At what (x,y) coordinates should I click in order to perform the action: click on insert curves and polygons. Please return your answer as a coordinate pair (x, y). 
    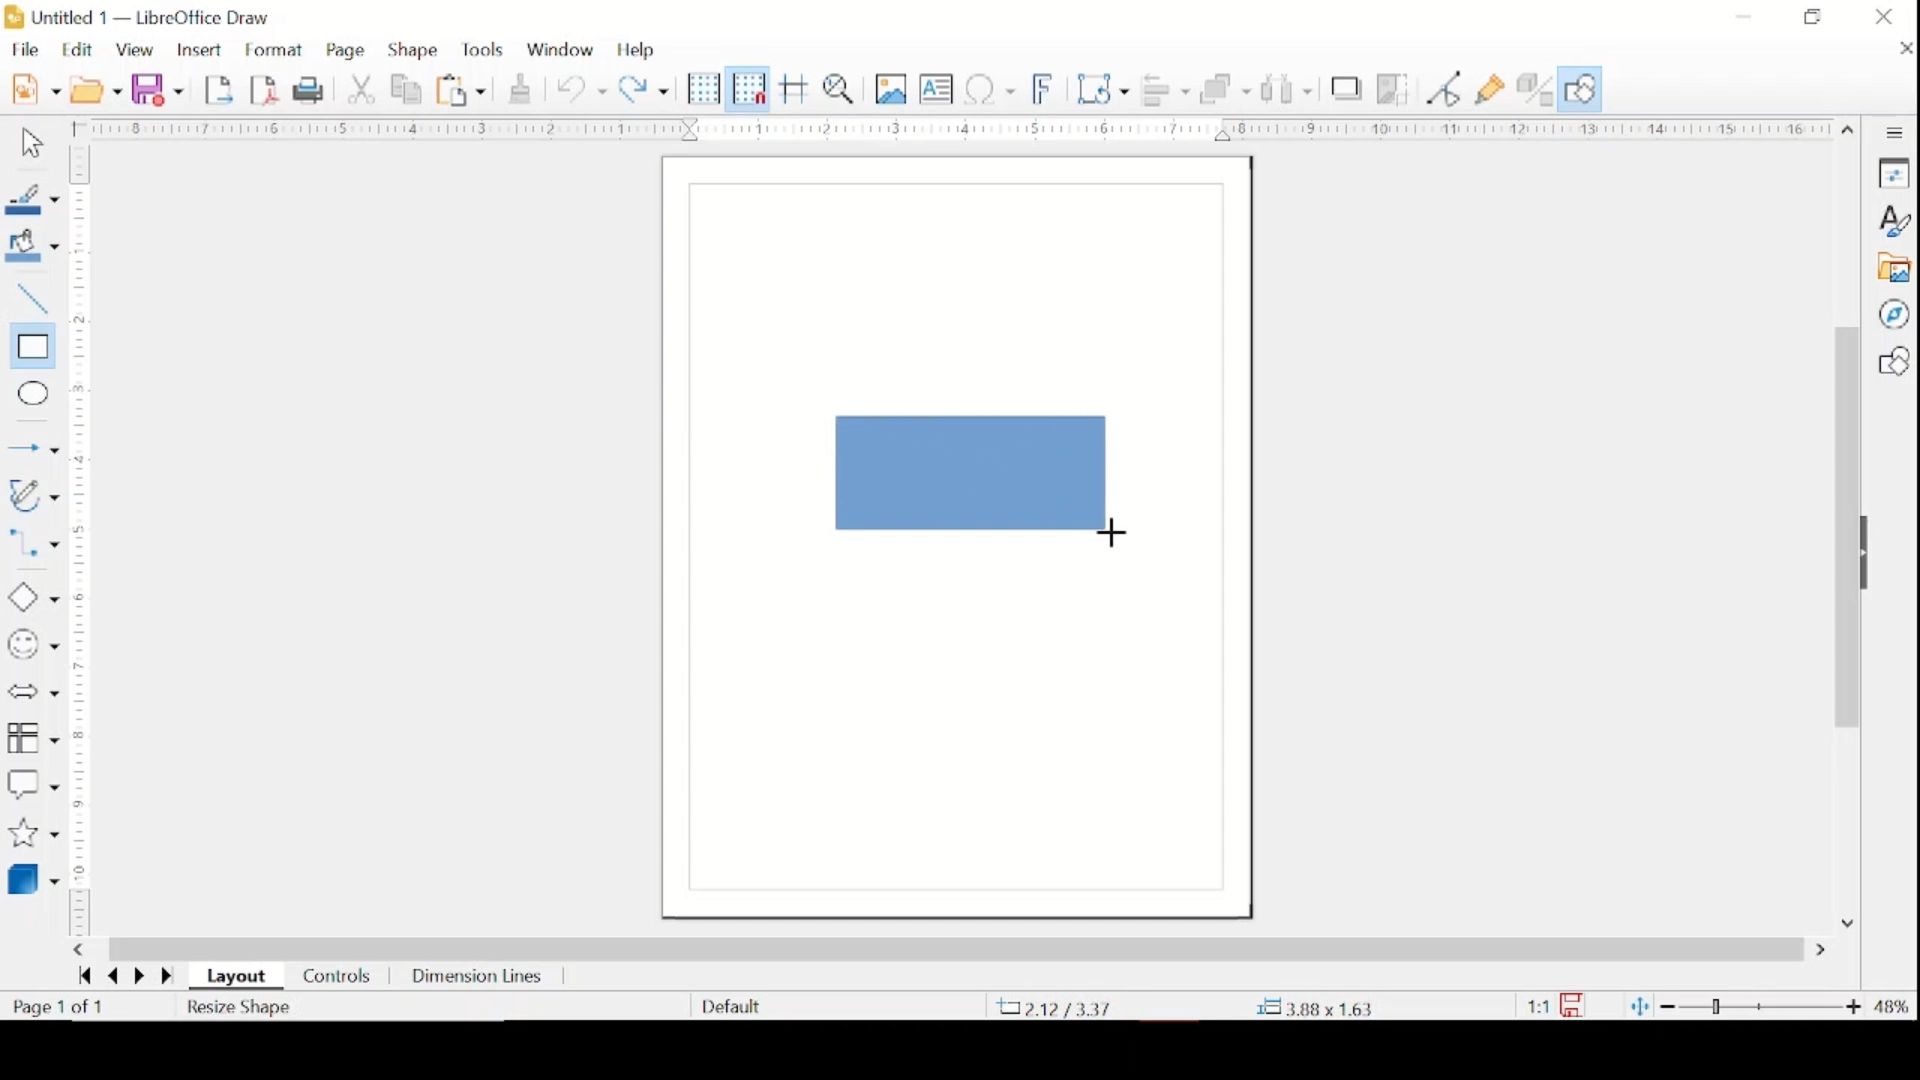
    Looking at the image, I should click on (32, 497).